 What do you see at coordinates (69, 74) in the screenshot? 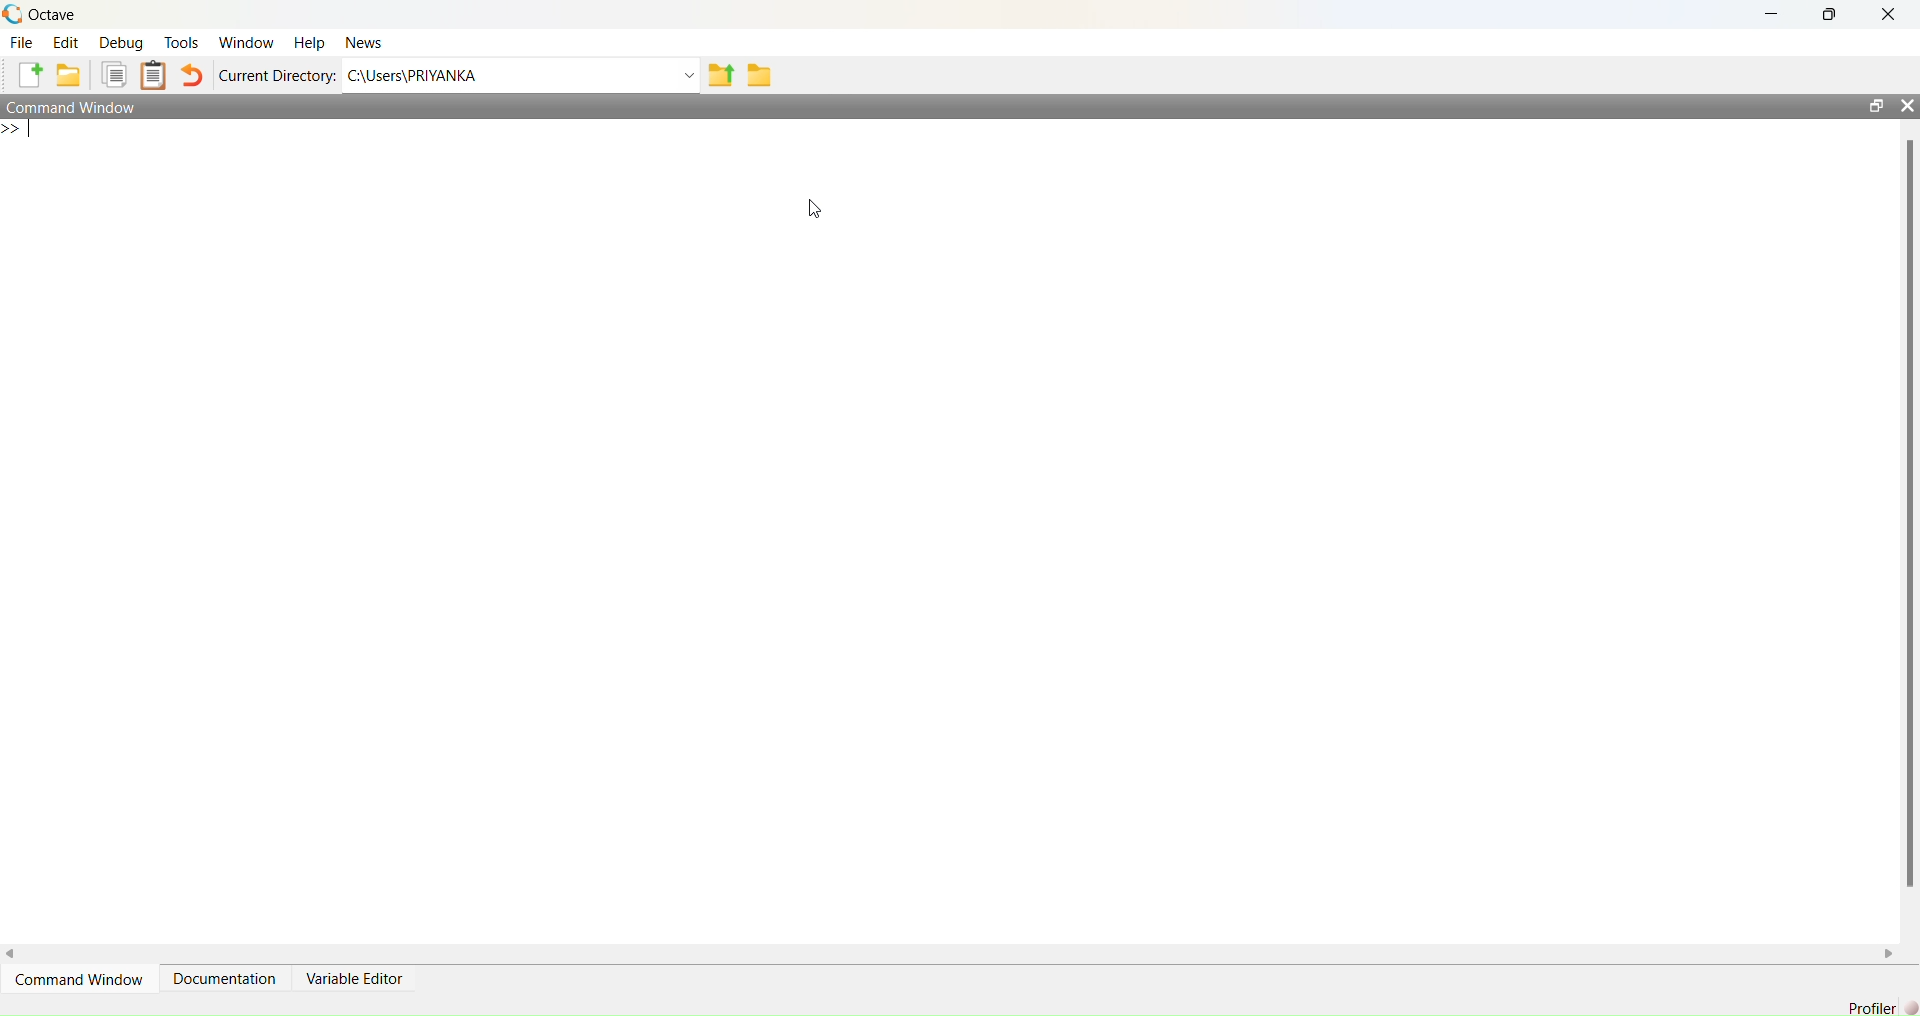
I see `add folder` at bounding box center [69, 74].